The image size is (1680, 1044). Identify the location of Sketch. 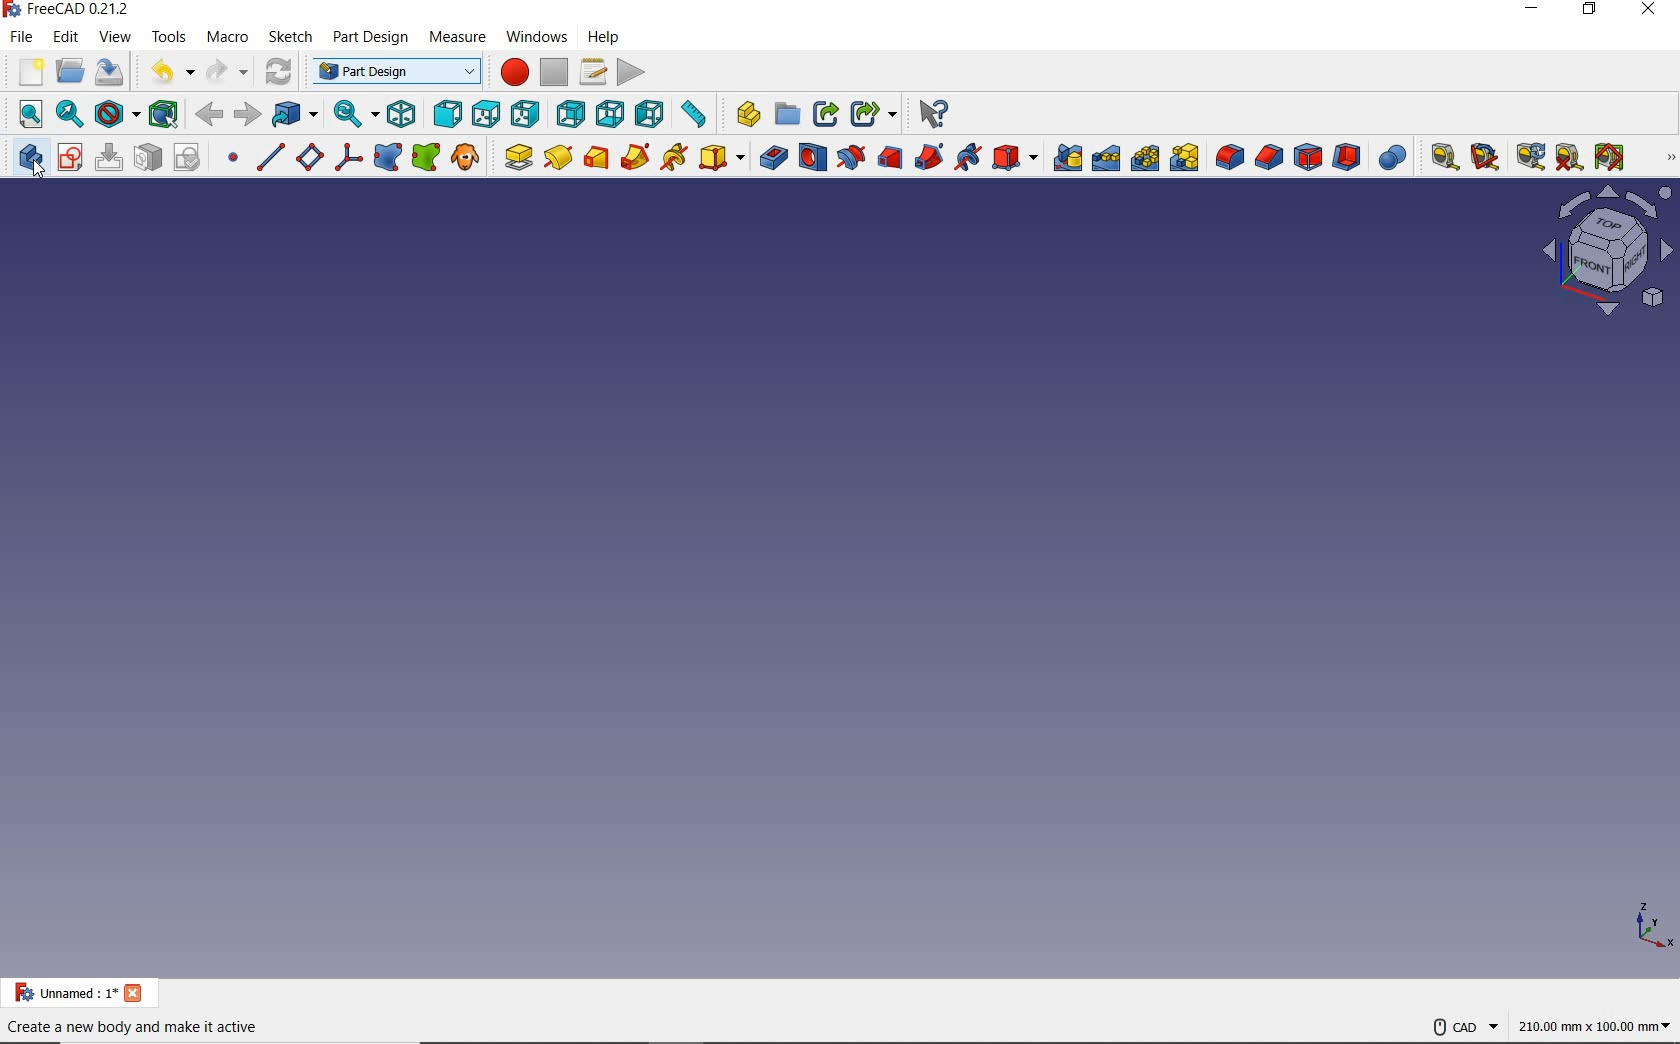
(287, 42).